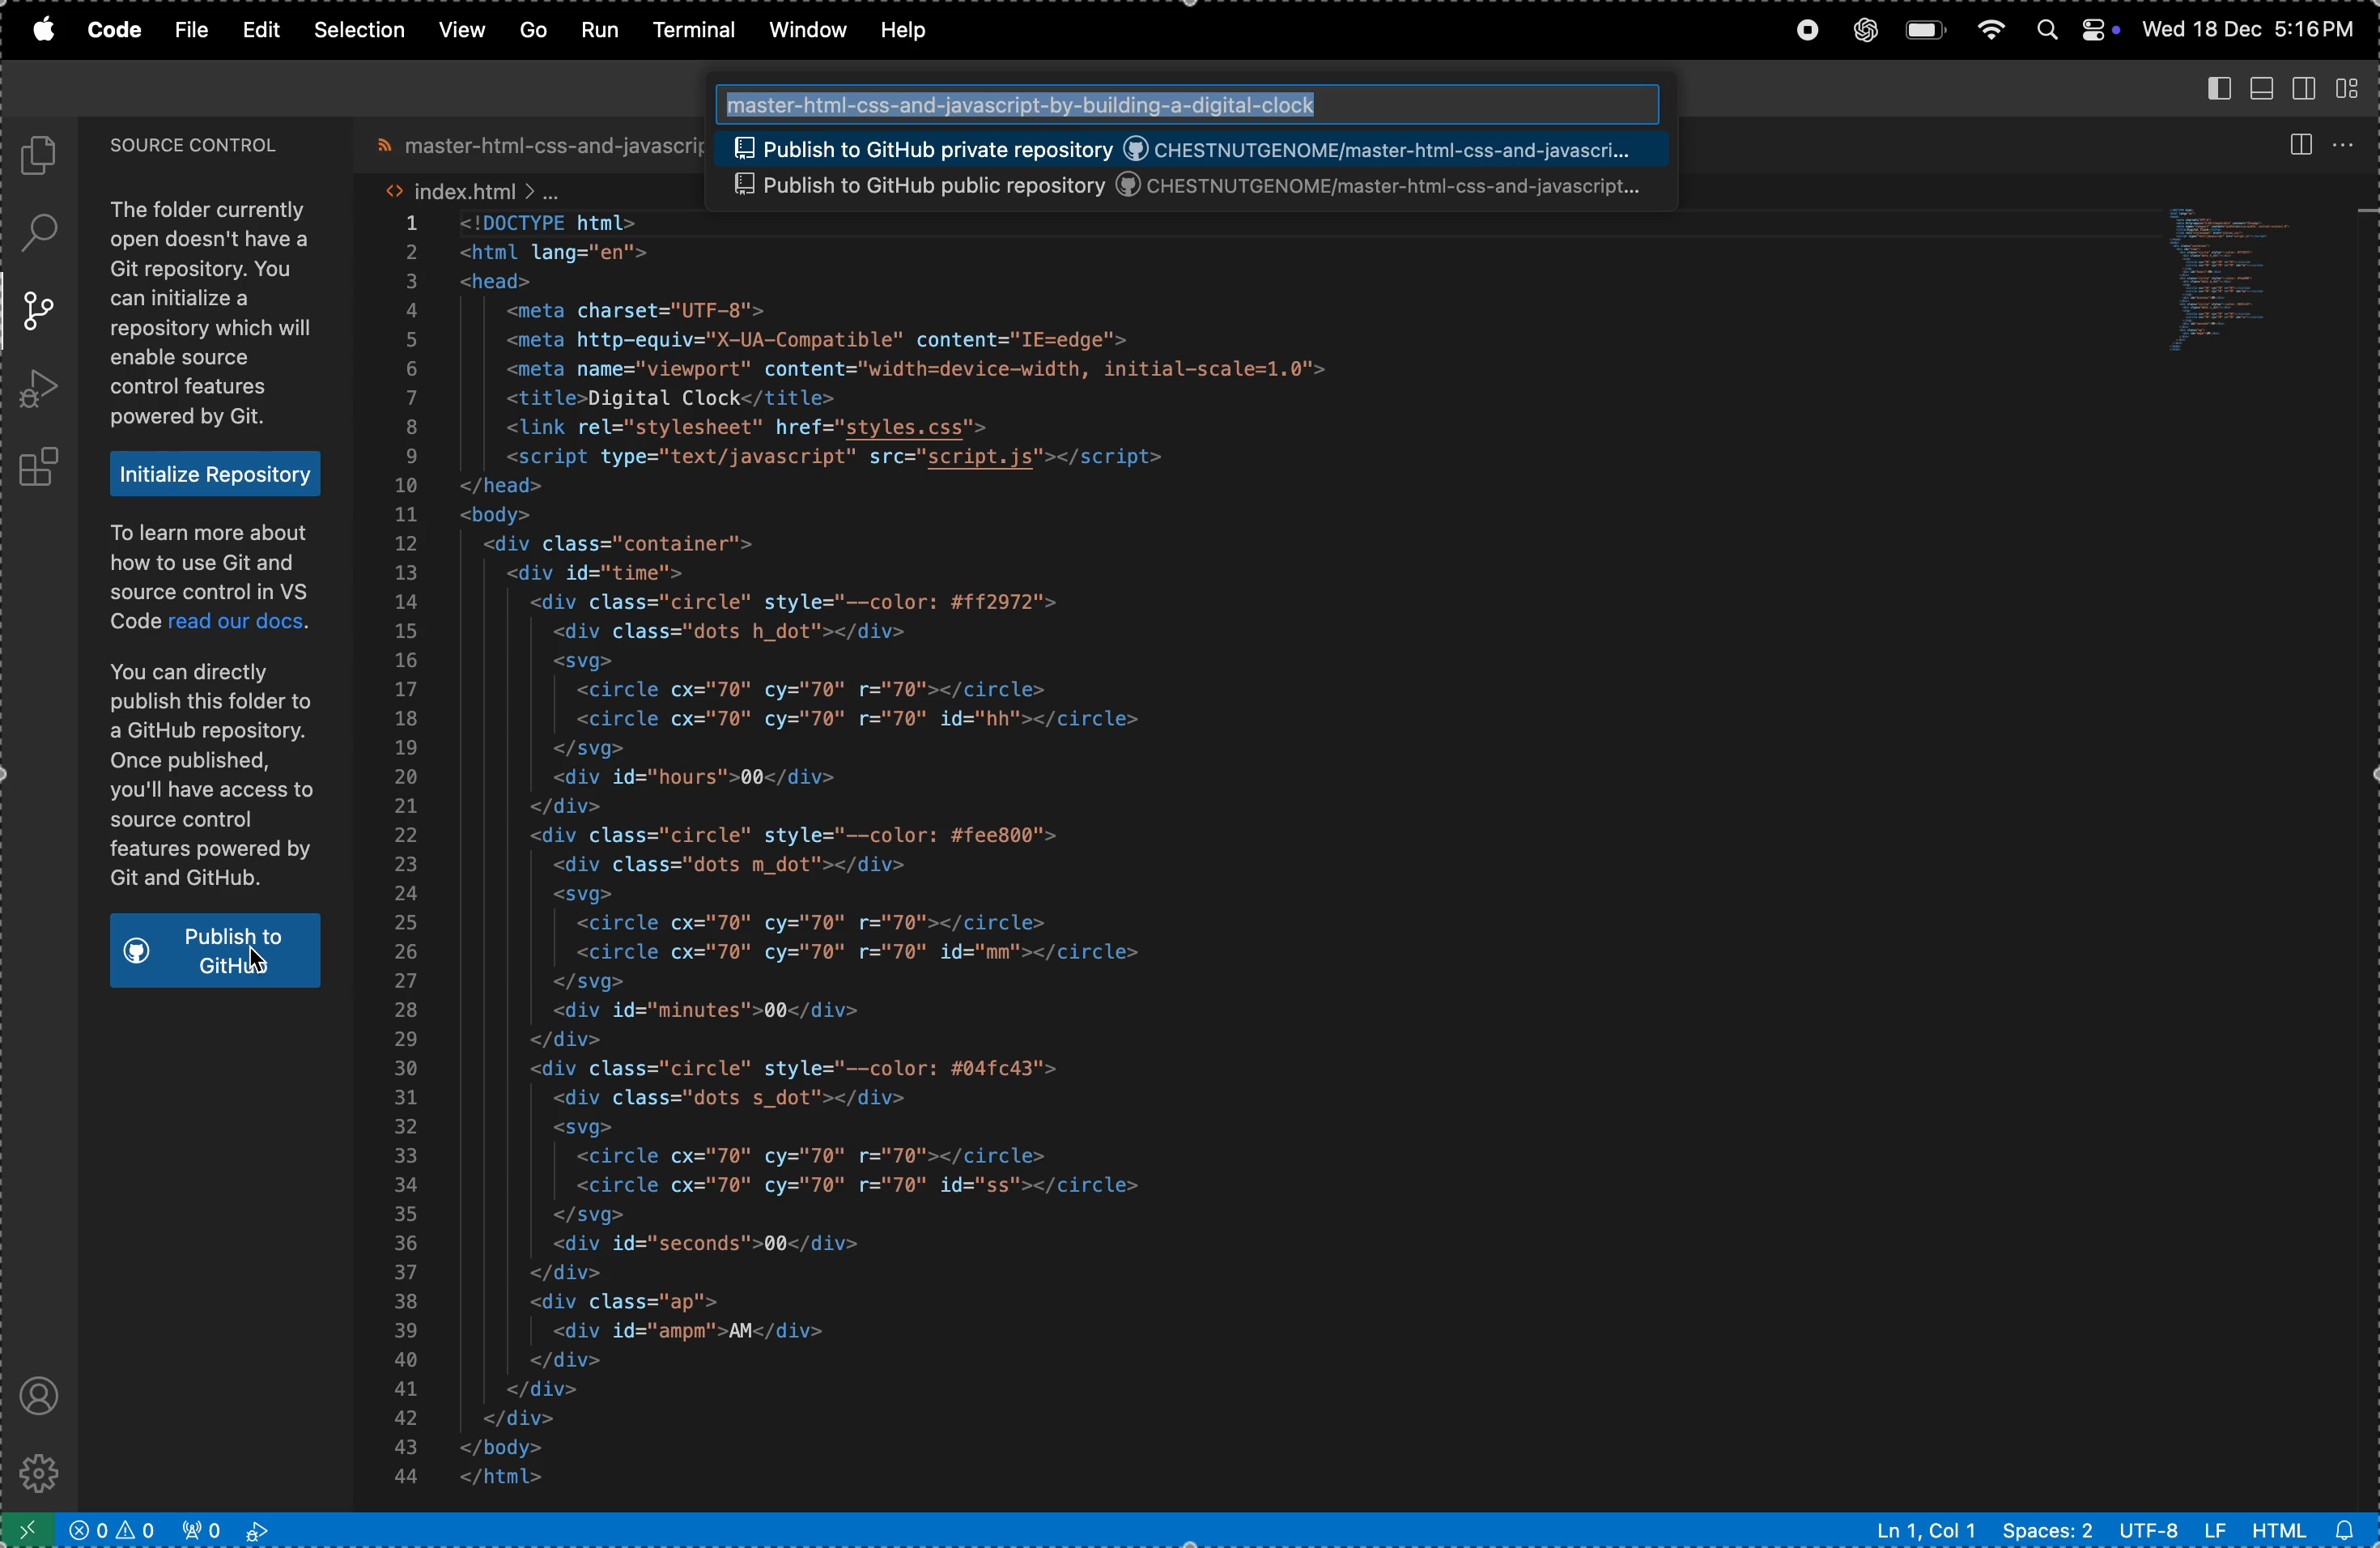 The width and height of the screenshot is (2380, 1548). What do you see at coordinates (618, 544) in the screenshot?
I see `<div class="container">` at bounding box center [618, 544].